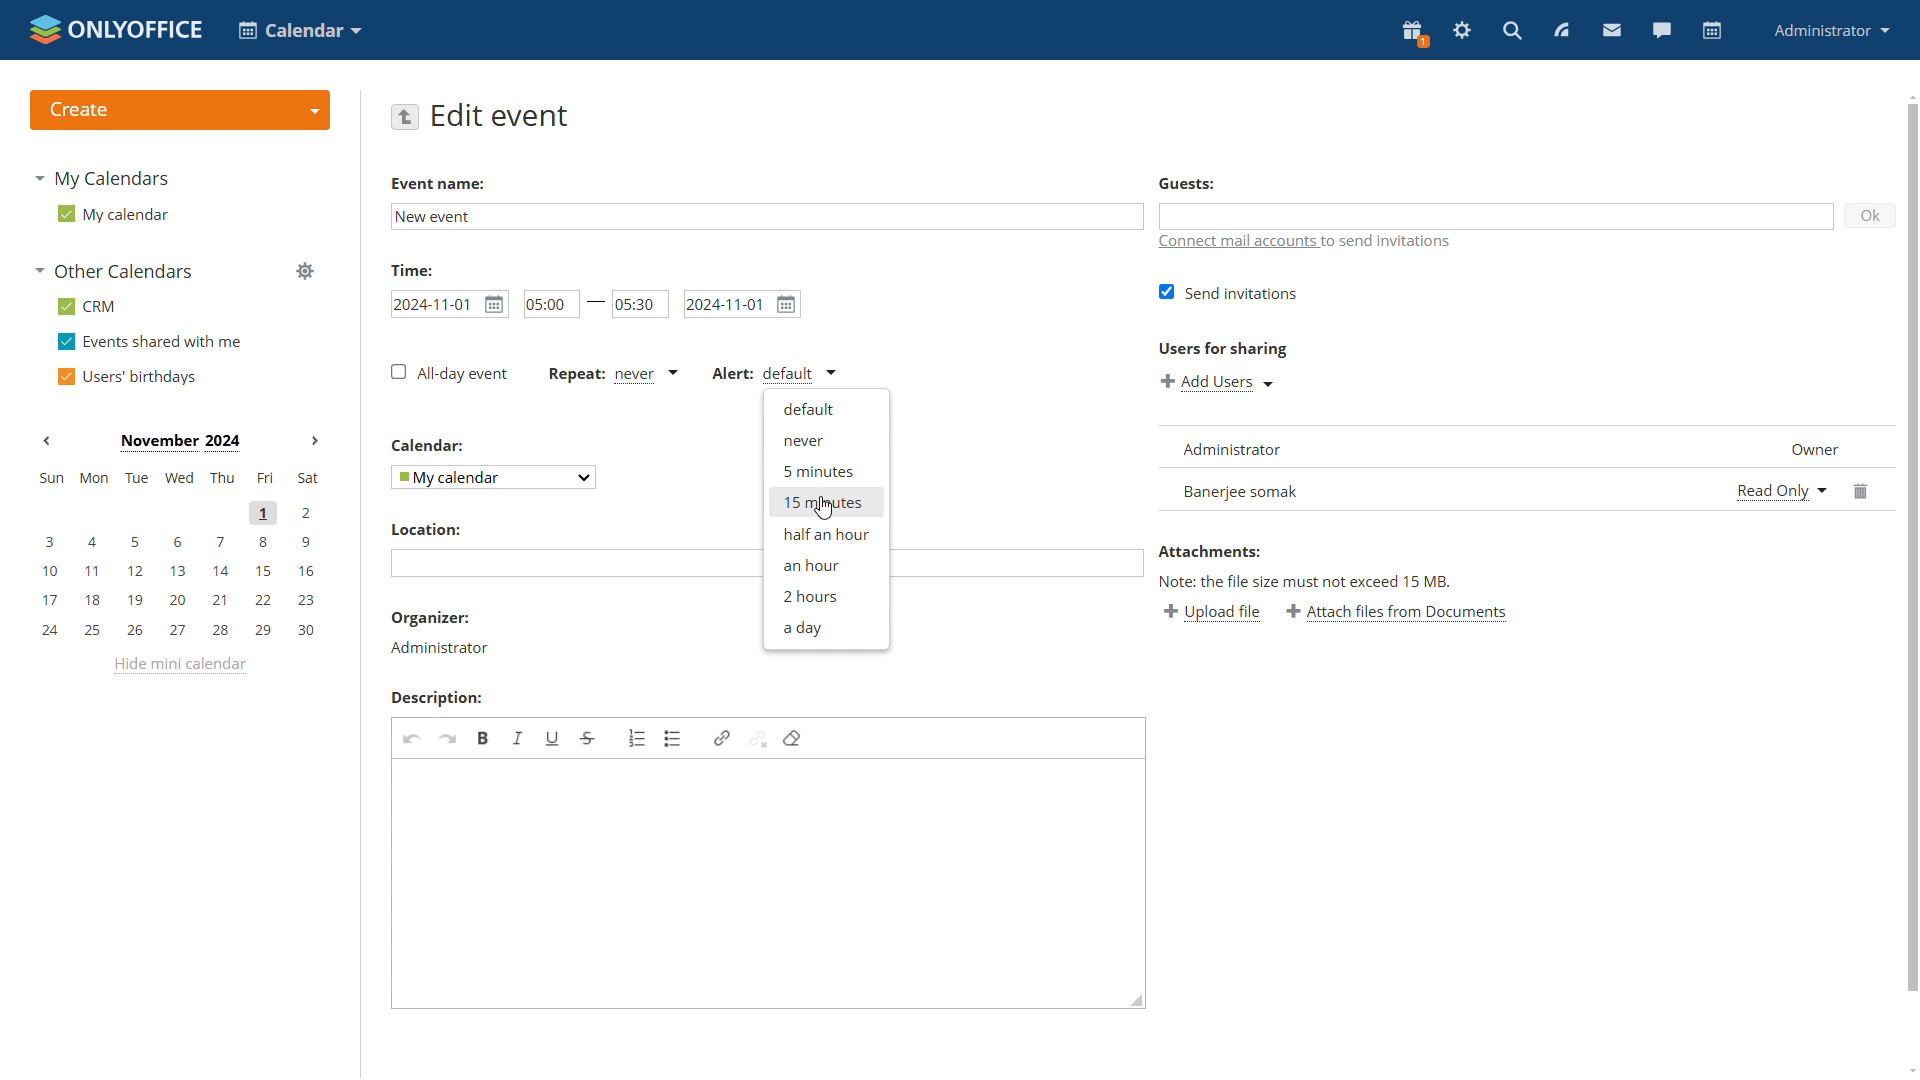 This screenshot has height=1080, width=1920. What do you see at coordinates (404, 116) in the screenshot?
I see `go back` at bounding box center [404, 116].